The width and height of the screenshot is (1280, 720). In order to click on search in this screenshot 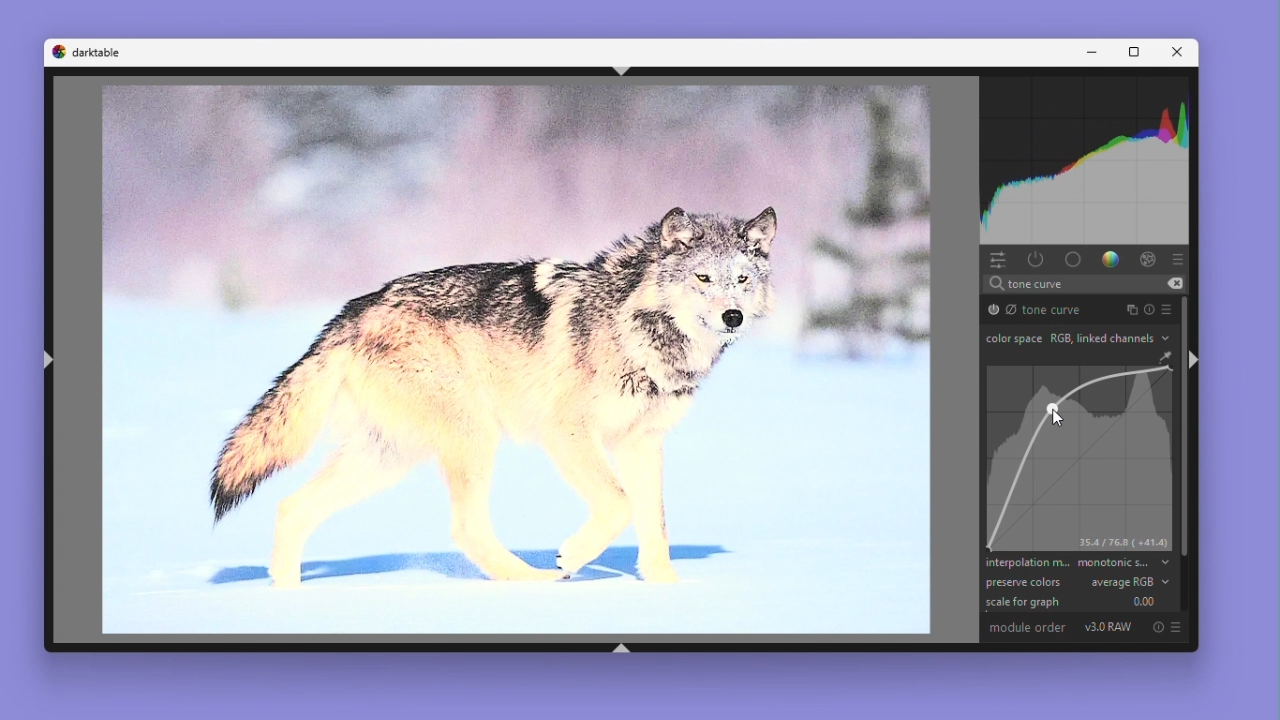, I will do `click(995, 284)`.